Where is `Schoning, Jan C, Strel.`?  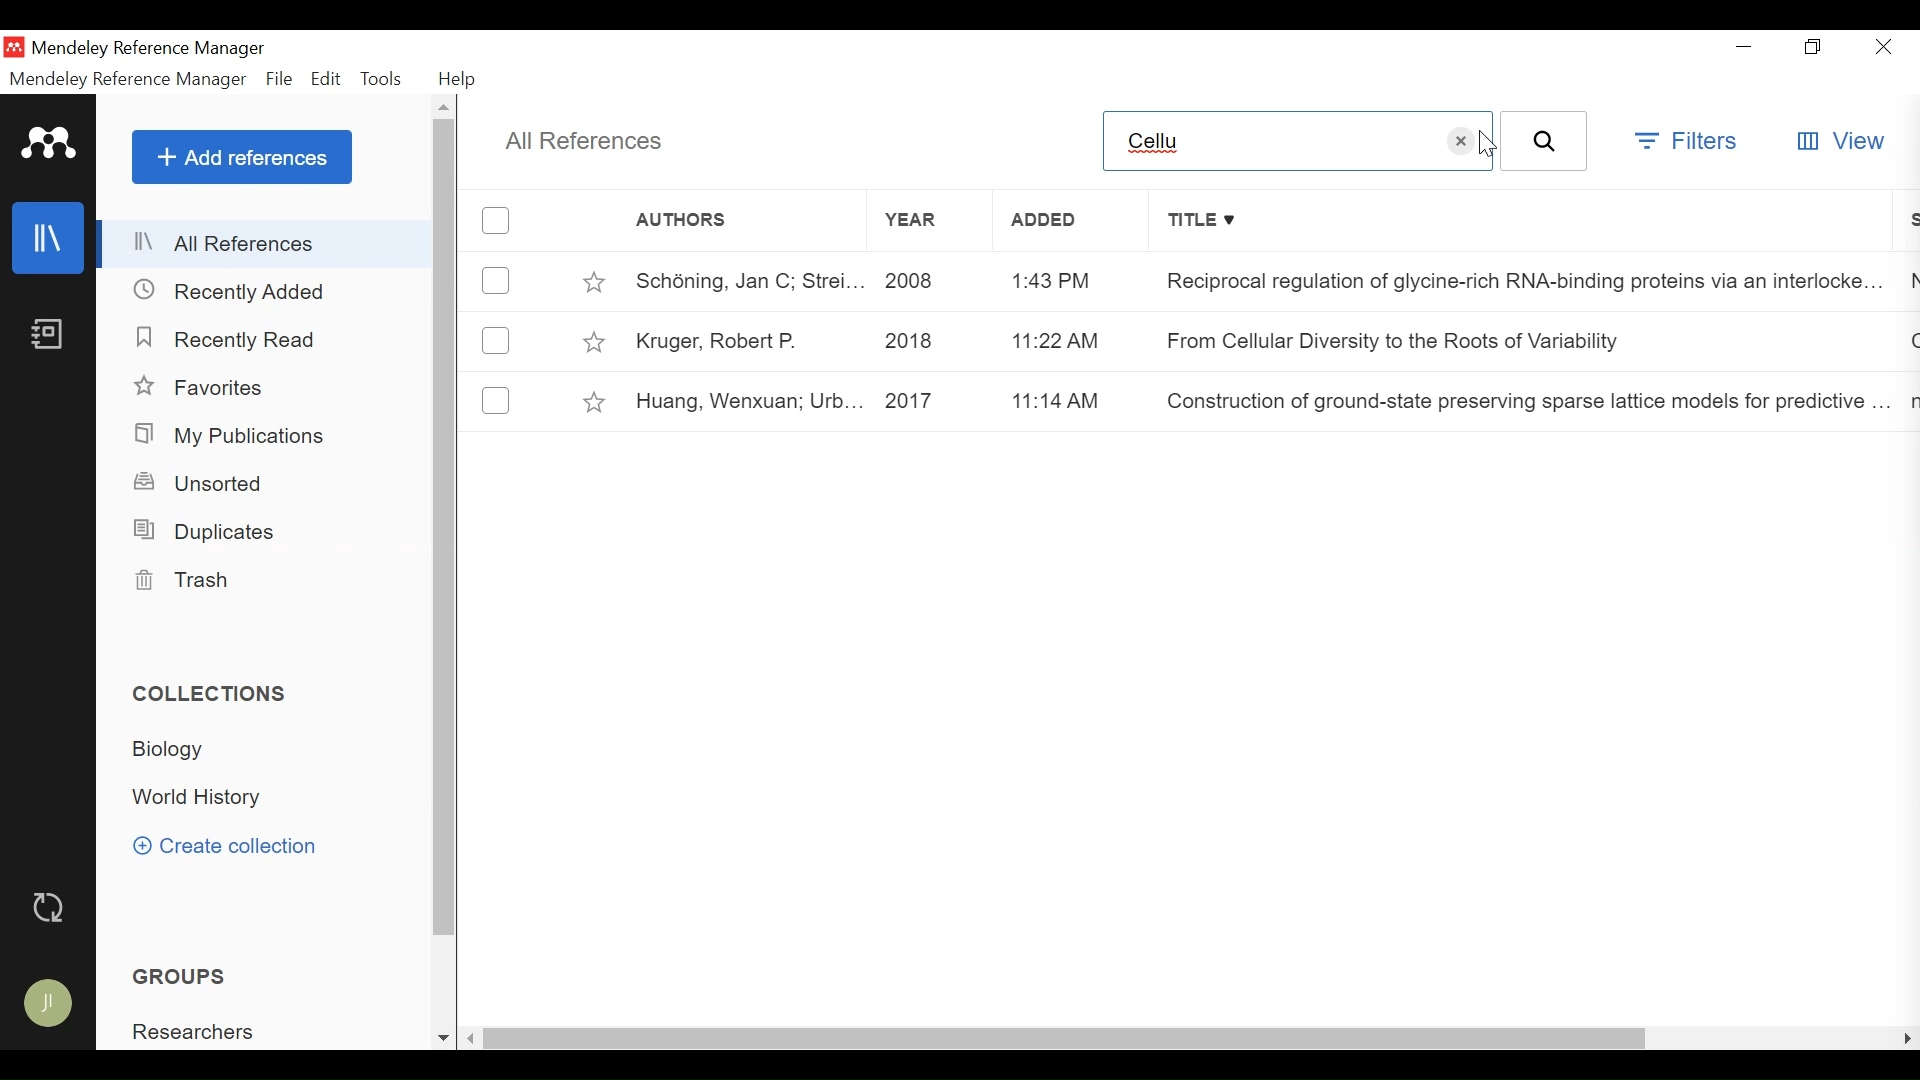 Schoning, Jan C, Strel. is located at coordinates (742, 281).